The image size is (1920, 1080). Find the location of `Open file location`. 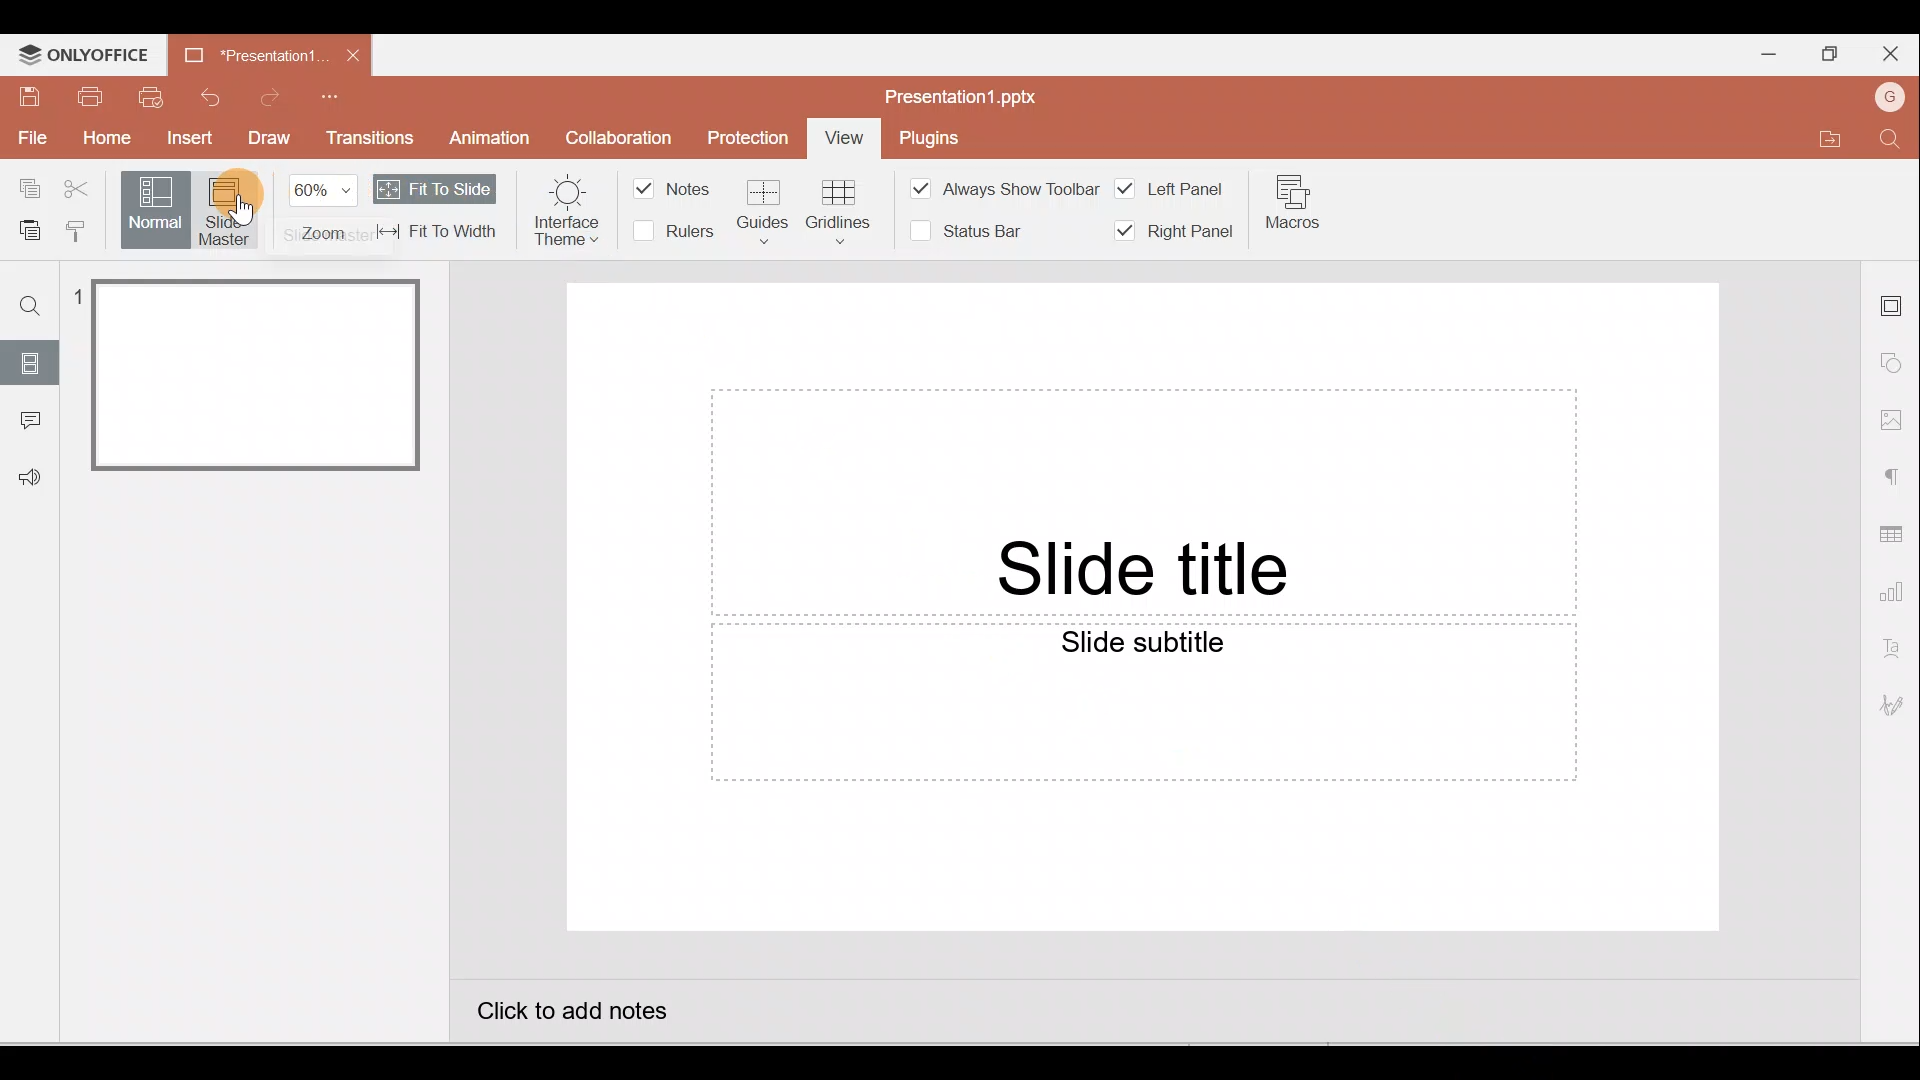

Open file location is located at coordinates (1830, 142).